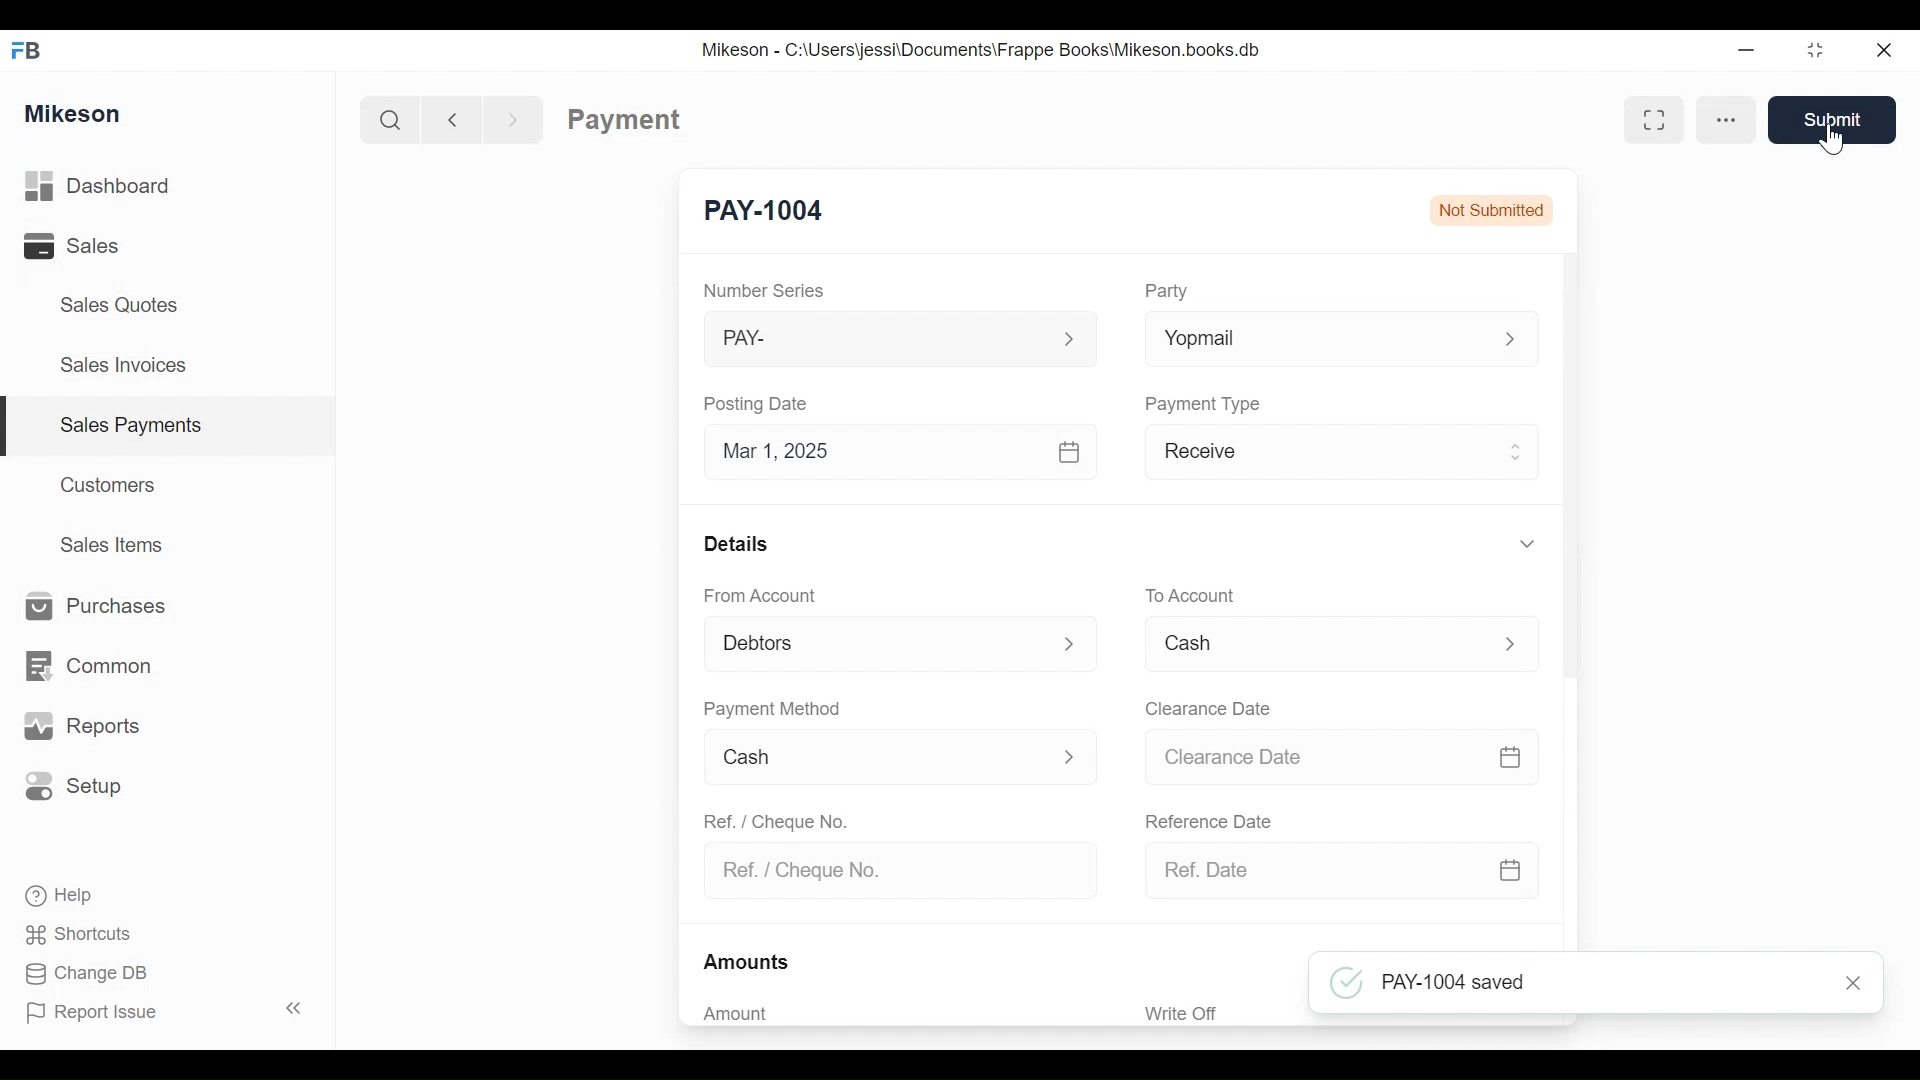  Describe the element at coordinates (74, 111) in the screenshot. I see `Mikeson` at that location.